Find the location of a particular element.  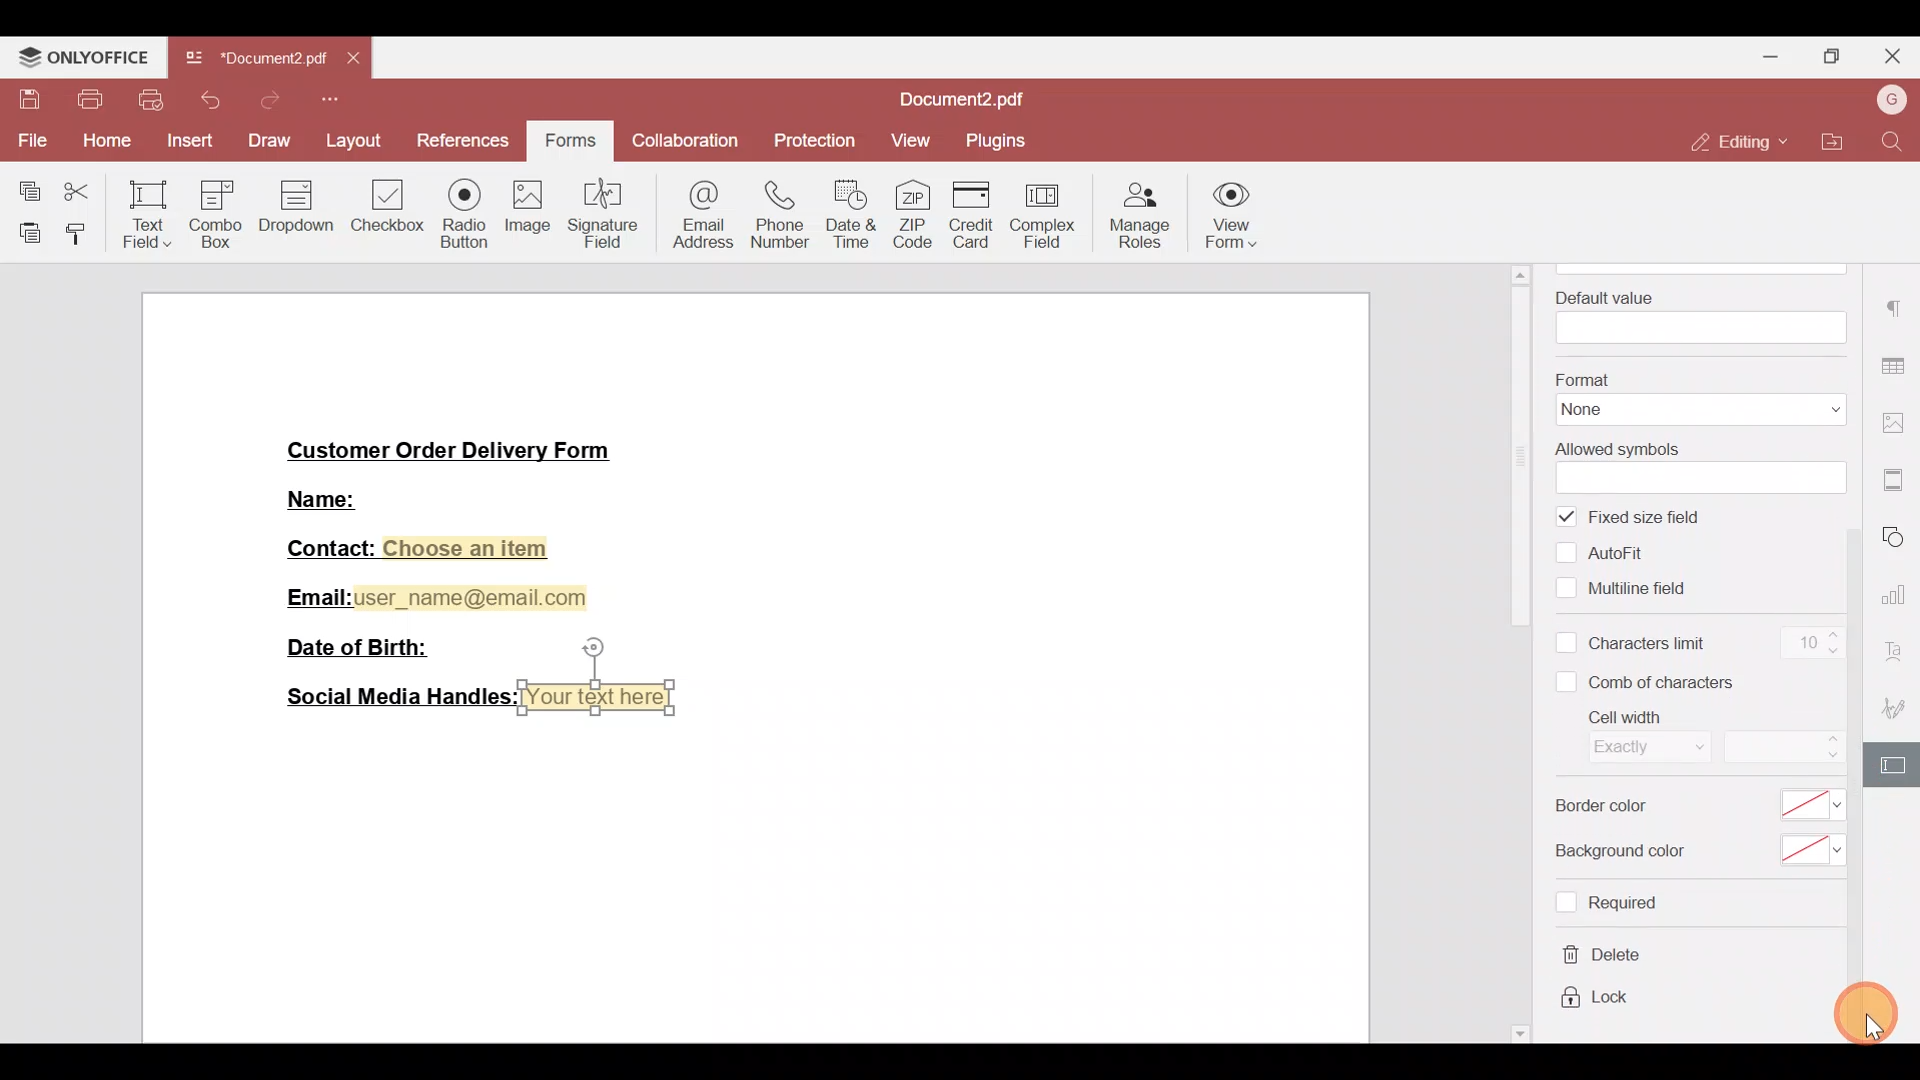

ZIP code is located at coordinates (913, 210).